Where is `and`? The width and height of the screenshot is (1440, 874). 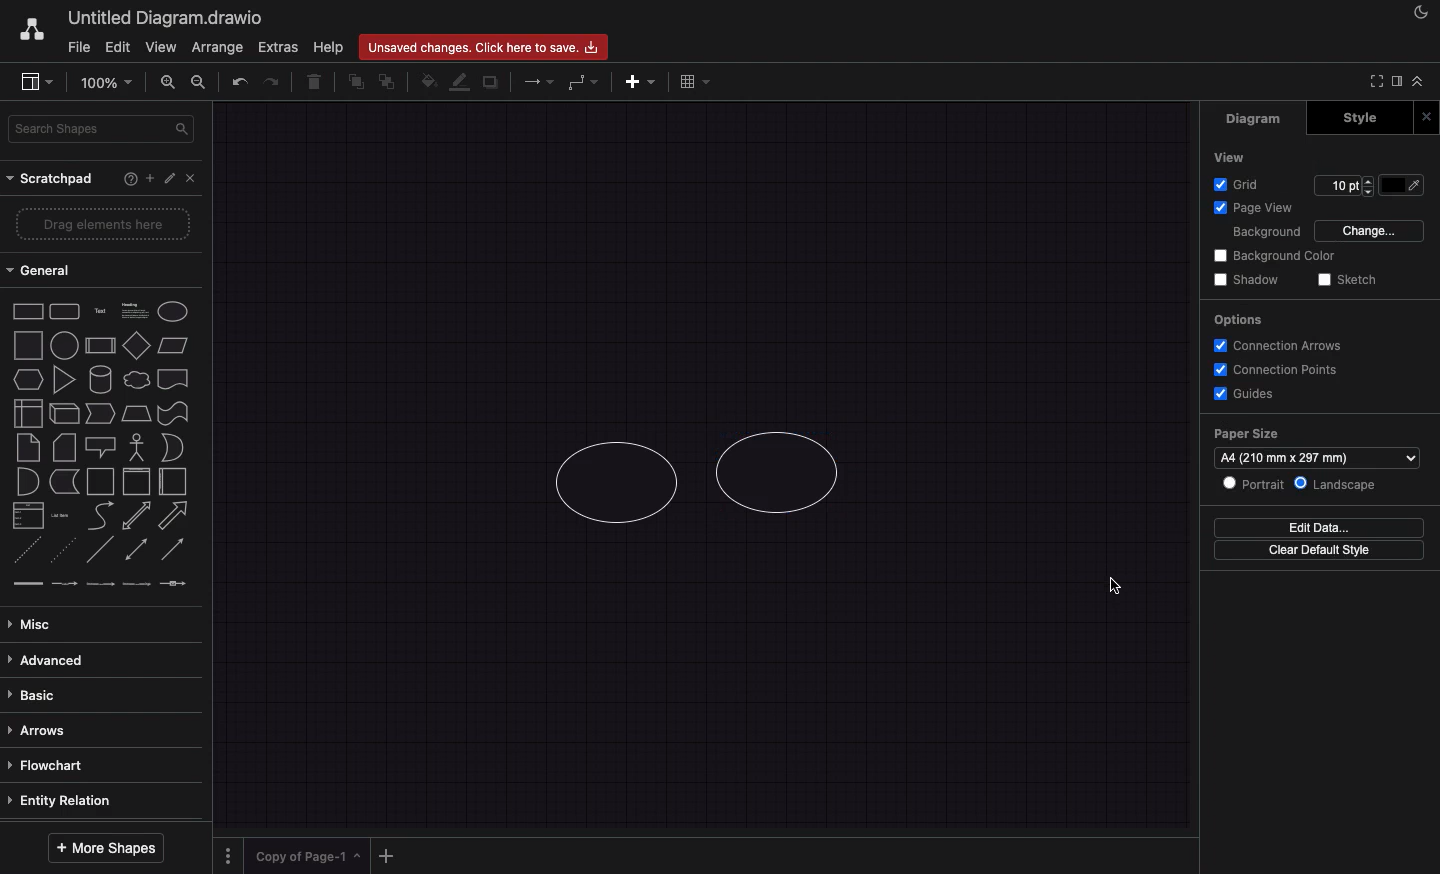
and is located at coordinates (28, 482).